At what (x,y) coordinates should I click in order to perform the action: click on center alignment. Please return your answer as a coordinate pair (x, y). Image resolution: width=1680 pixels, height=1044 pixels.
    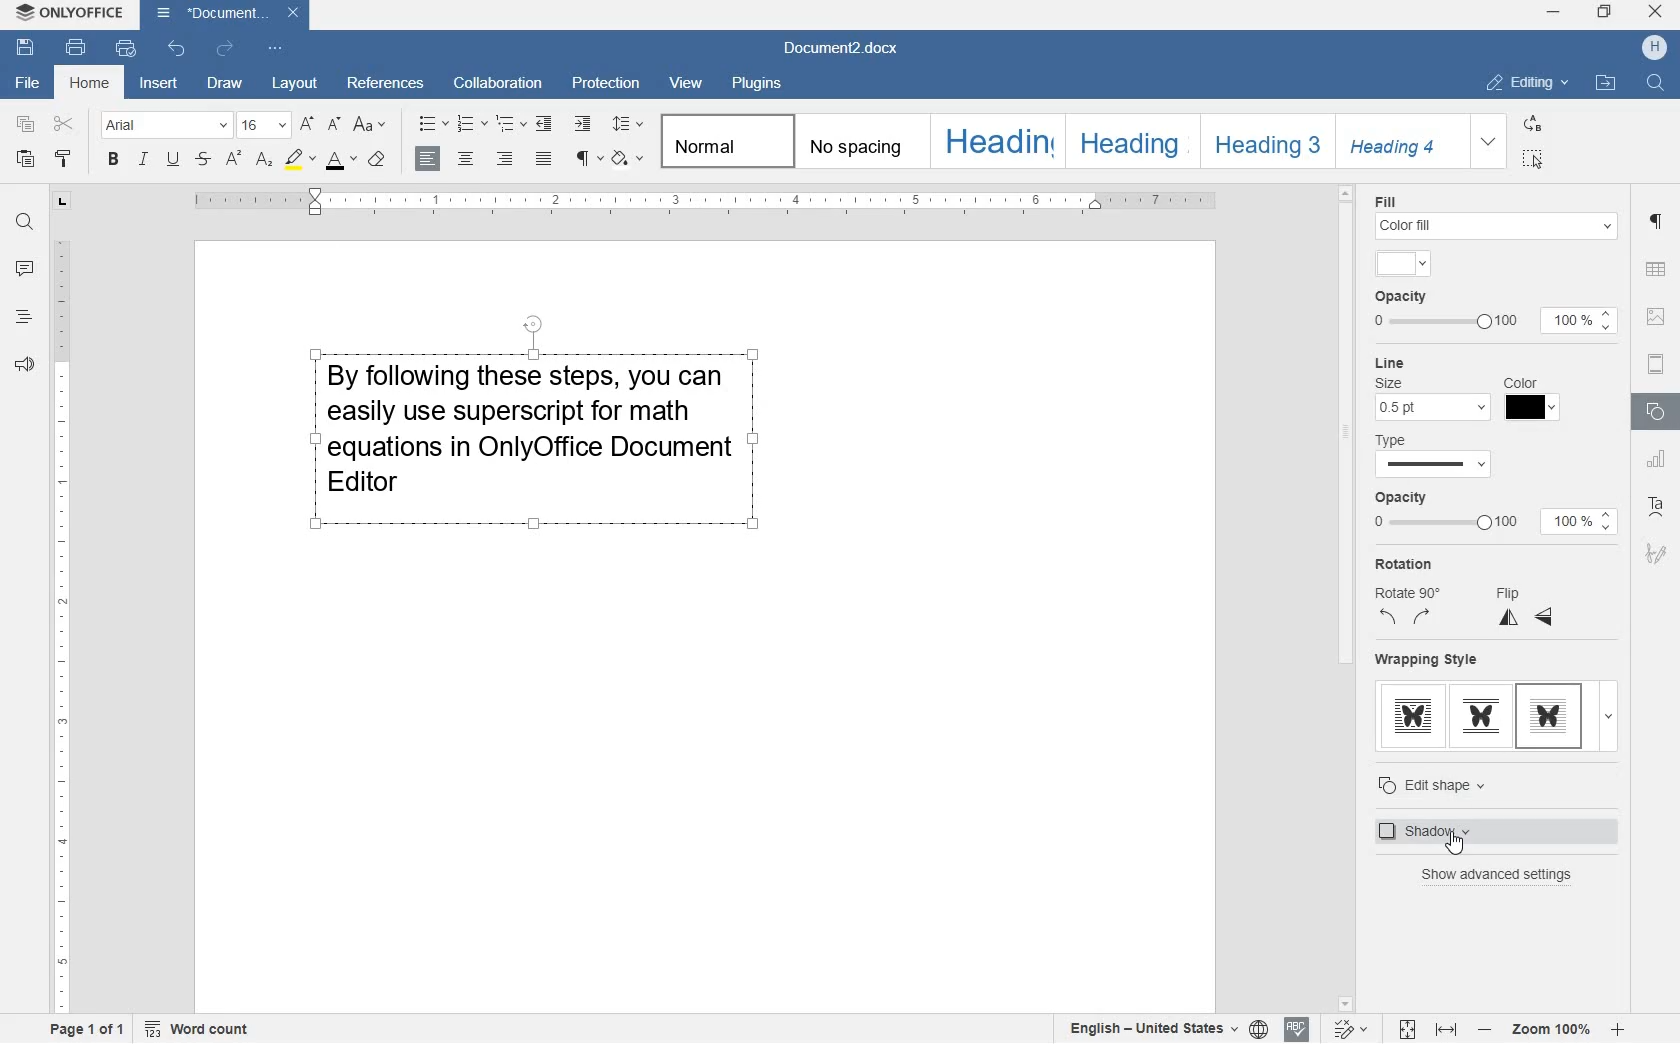
    Looking at the image, I should click on (467, 160).